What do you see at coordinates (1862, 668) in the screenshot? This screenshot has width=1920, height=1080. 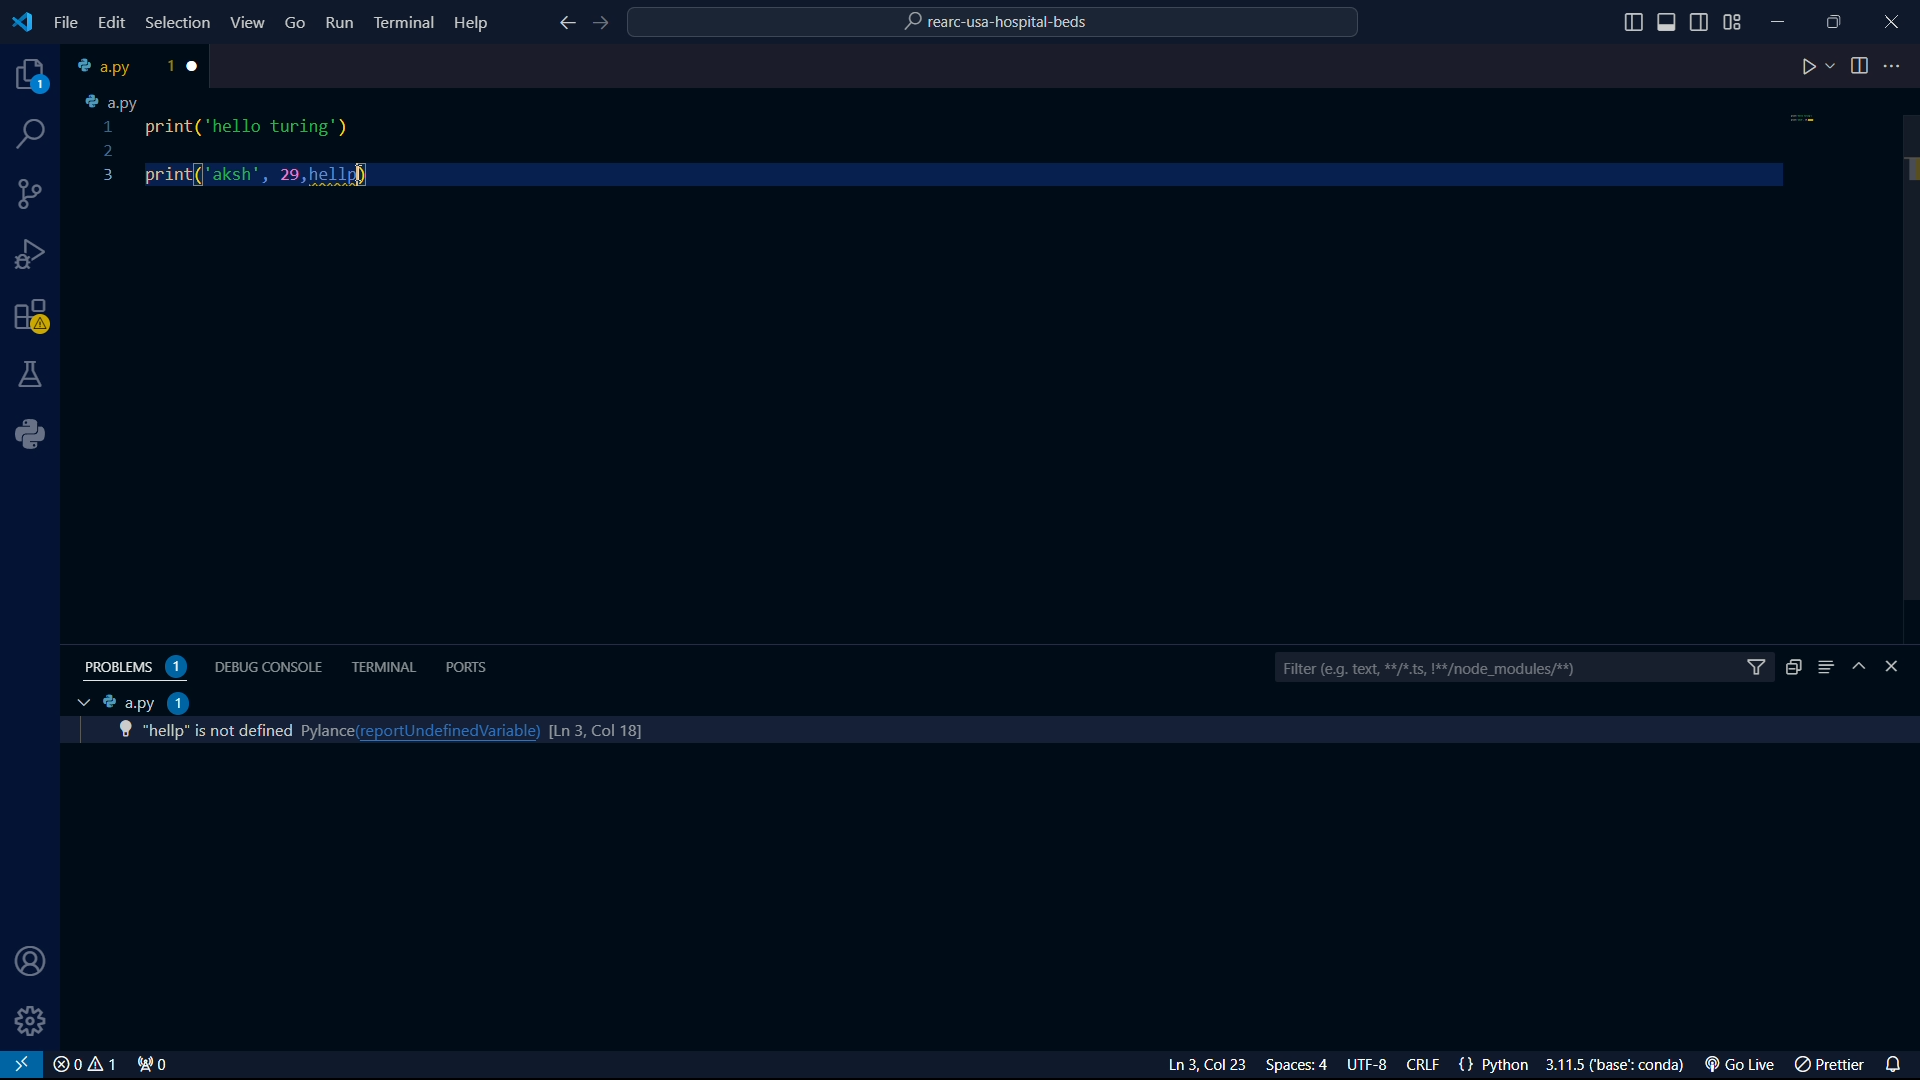 I see `hide` at bounding box center [1862, 668].